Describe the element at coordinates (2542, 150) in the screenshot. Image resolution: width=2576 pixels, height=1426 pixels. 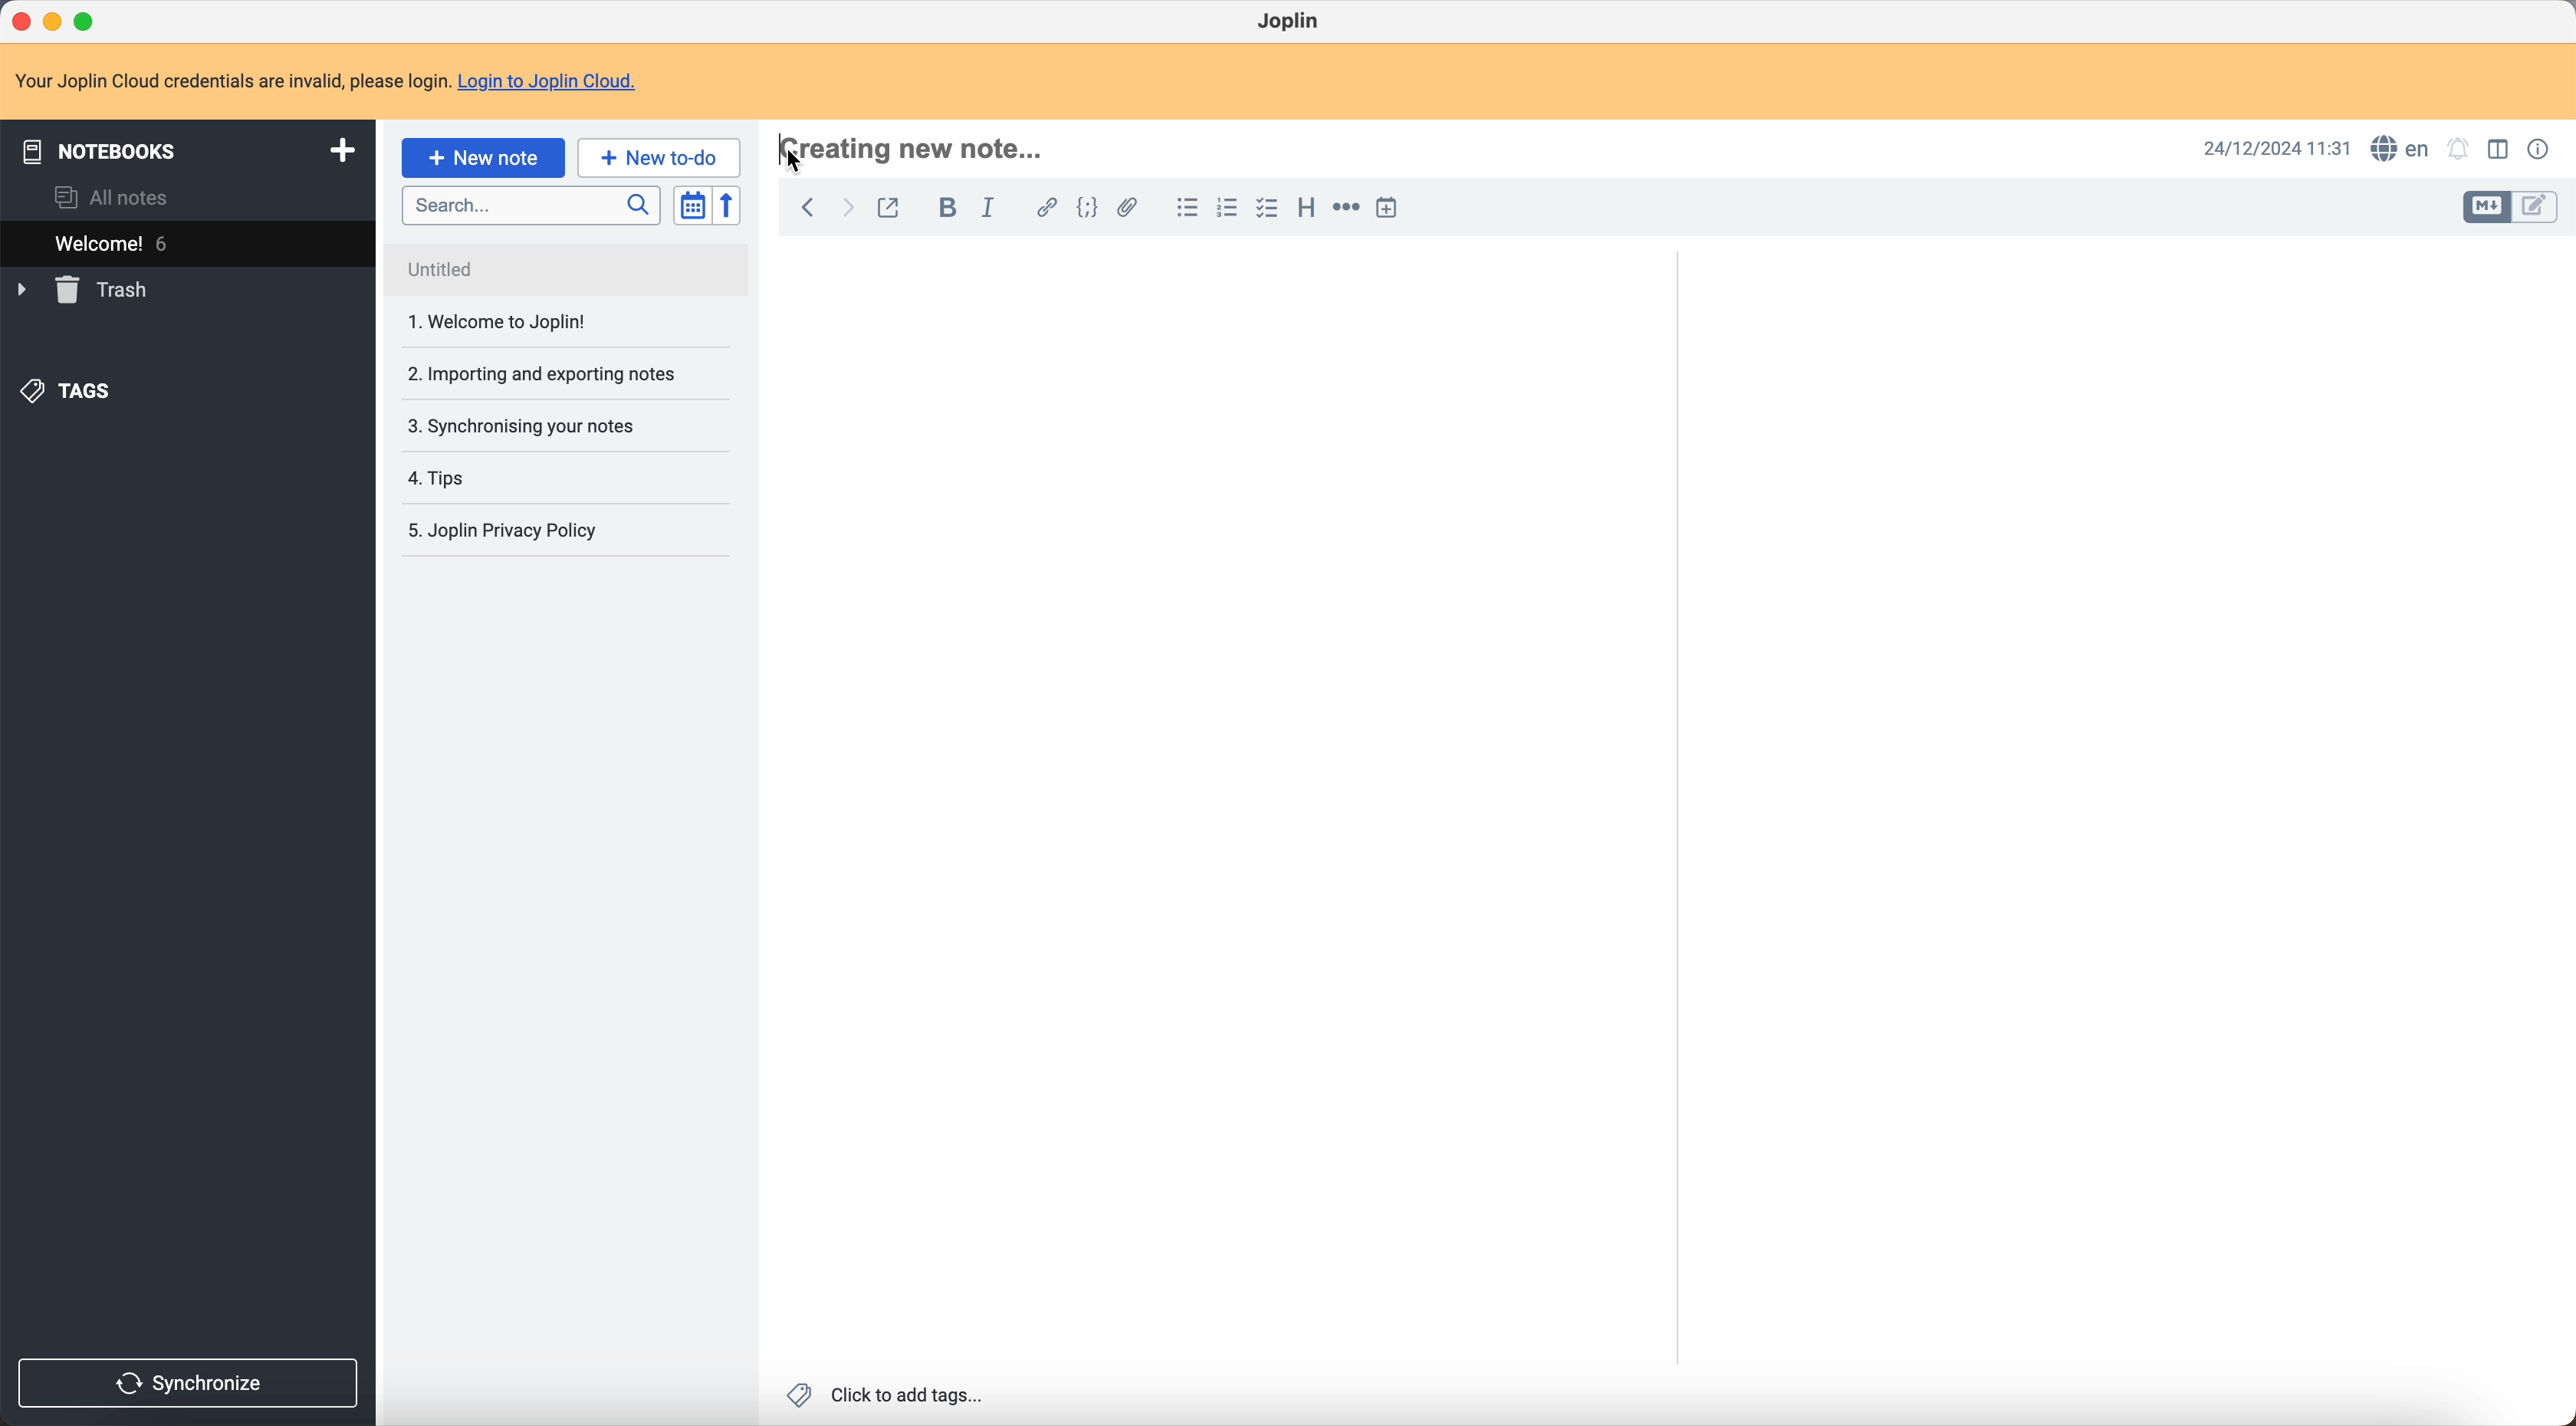
I see `note properties` at that location.